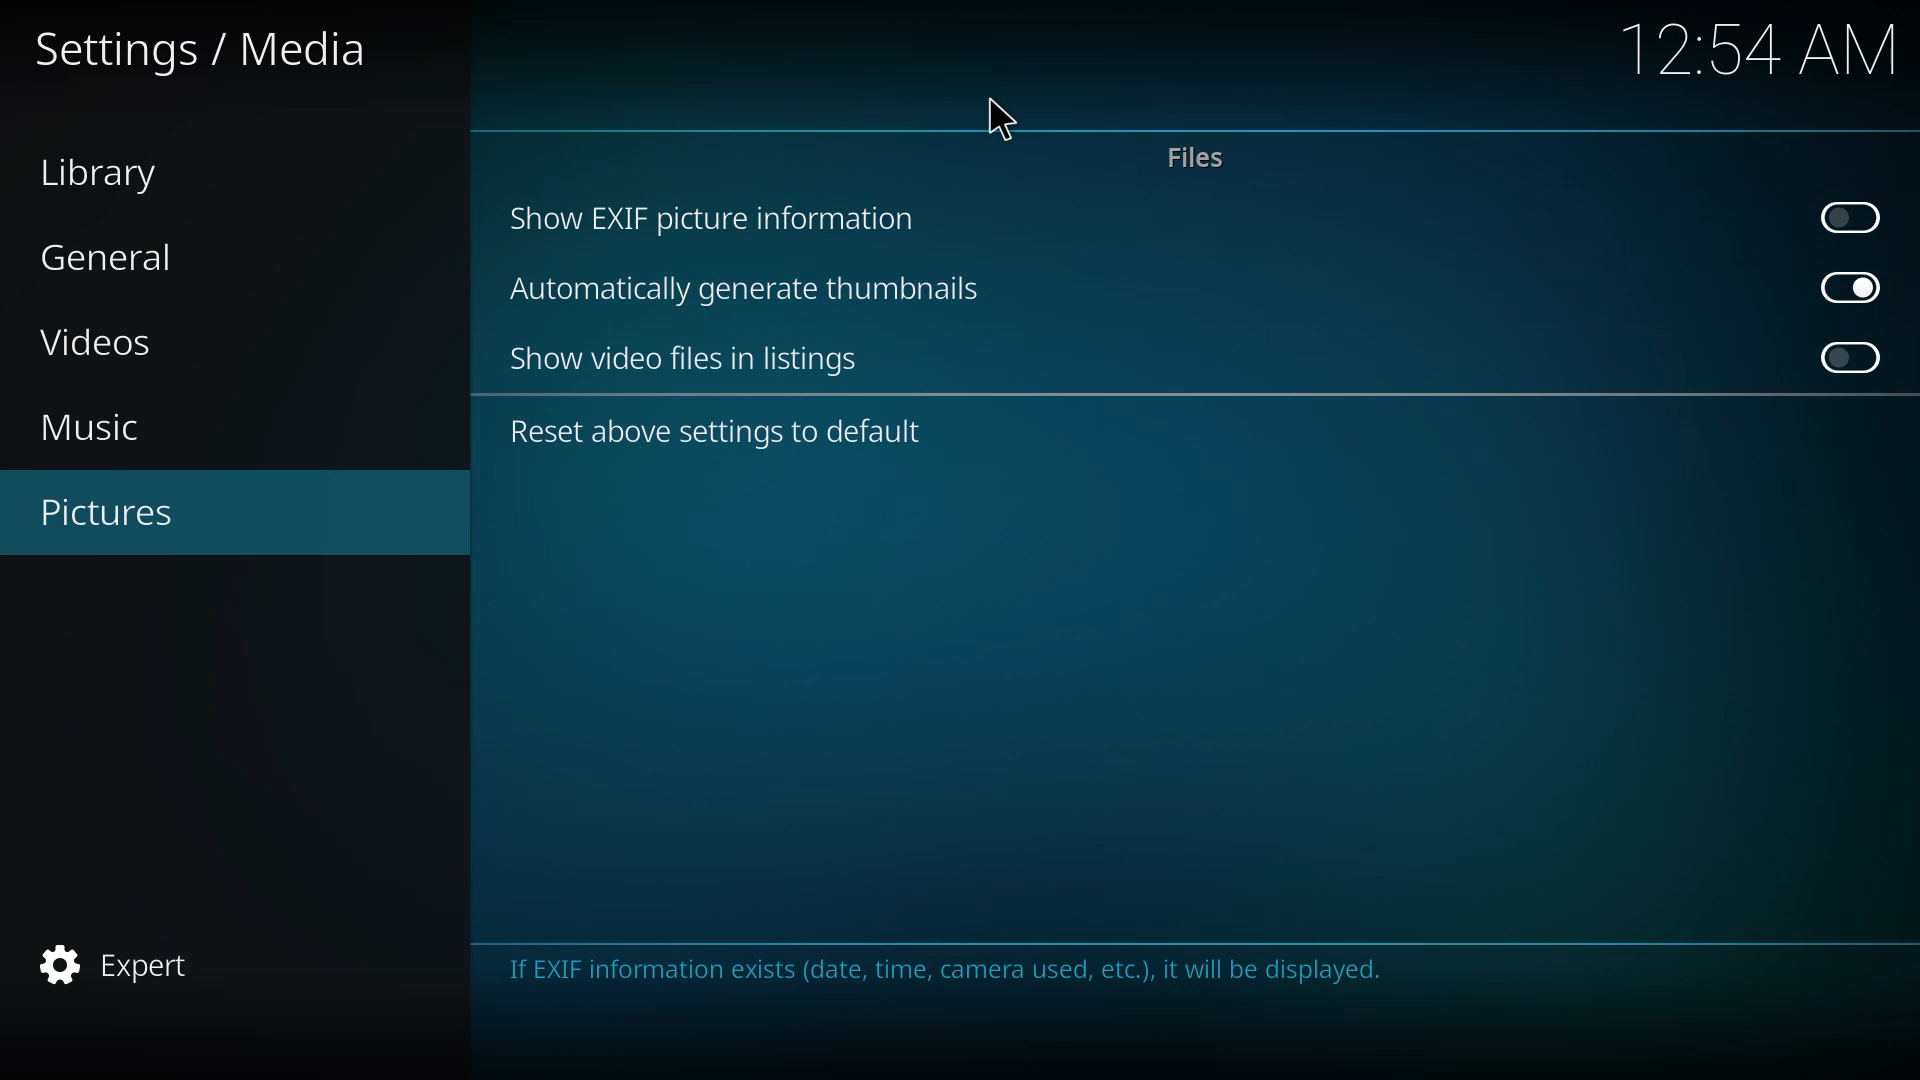 This screenshot has height=1080, width=1920. Describe the element at coordinates (950, 962) in the screenshot. I see `info` at that location.